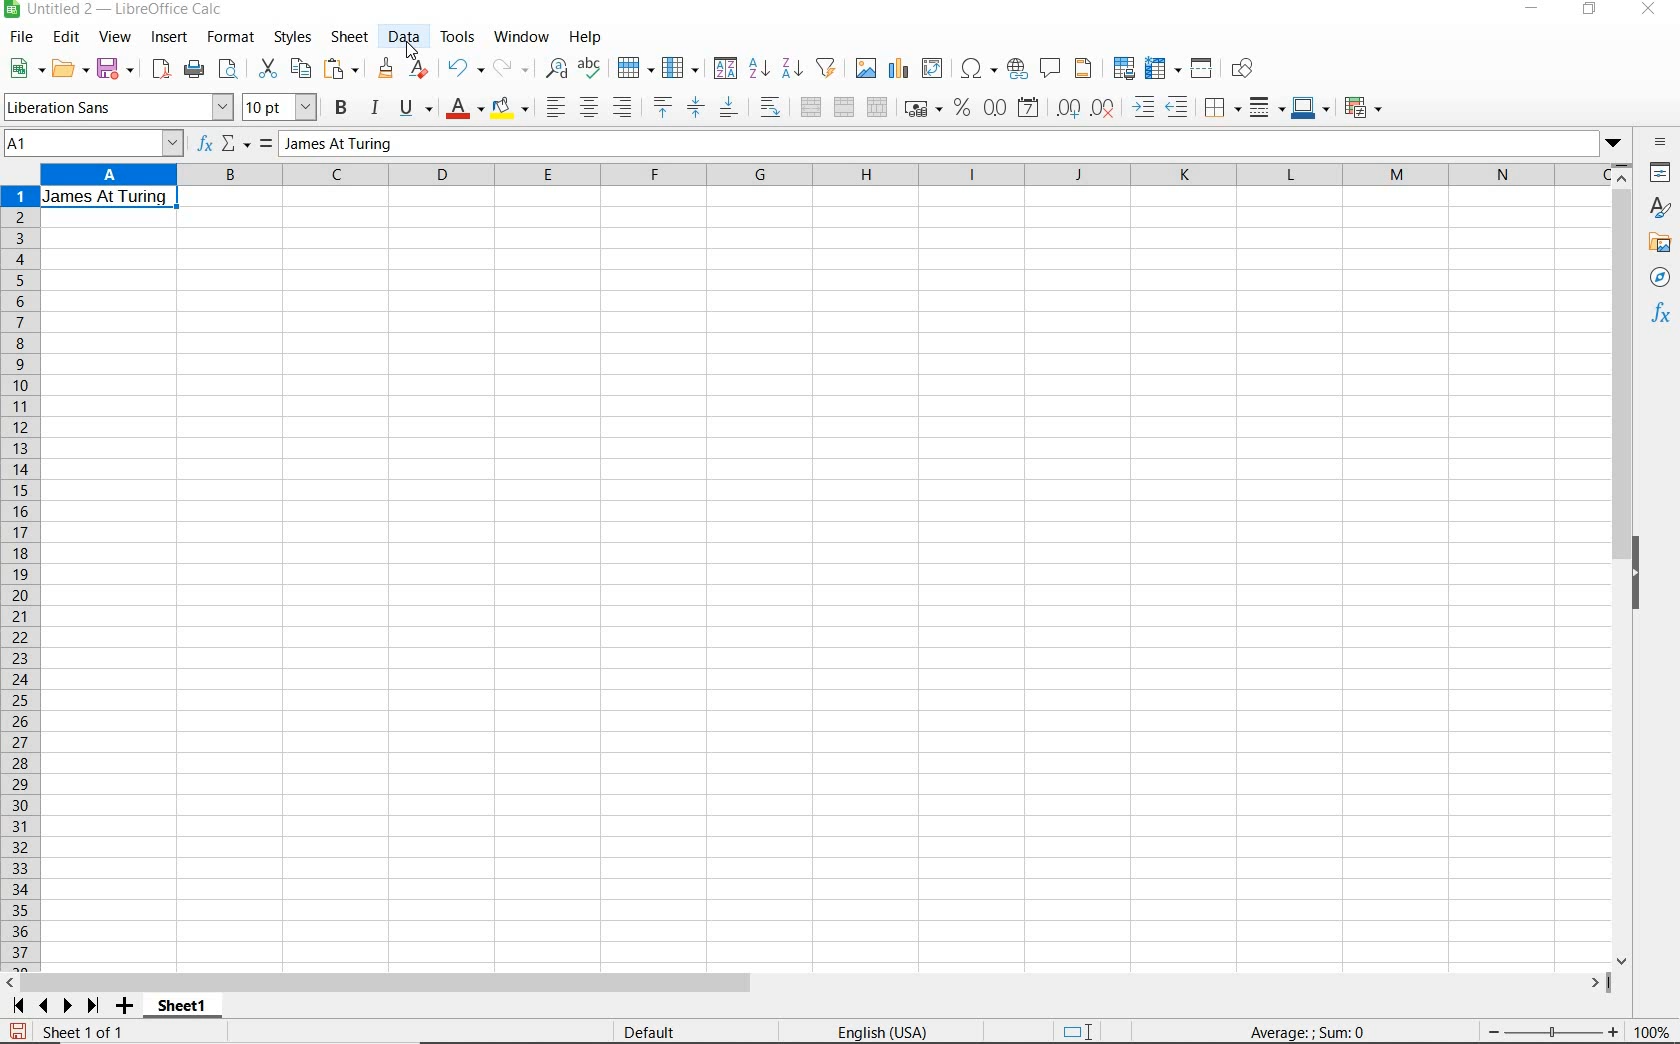 The height and width of the screenshot is (1044, 1680). Describe the element at coordinates (1107, 108) in the screenshot. I see `delete decimal place` at that location.